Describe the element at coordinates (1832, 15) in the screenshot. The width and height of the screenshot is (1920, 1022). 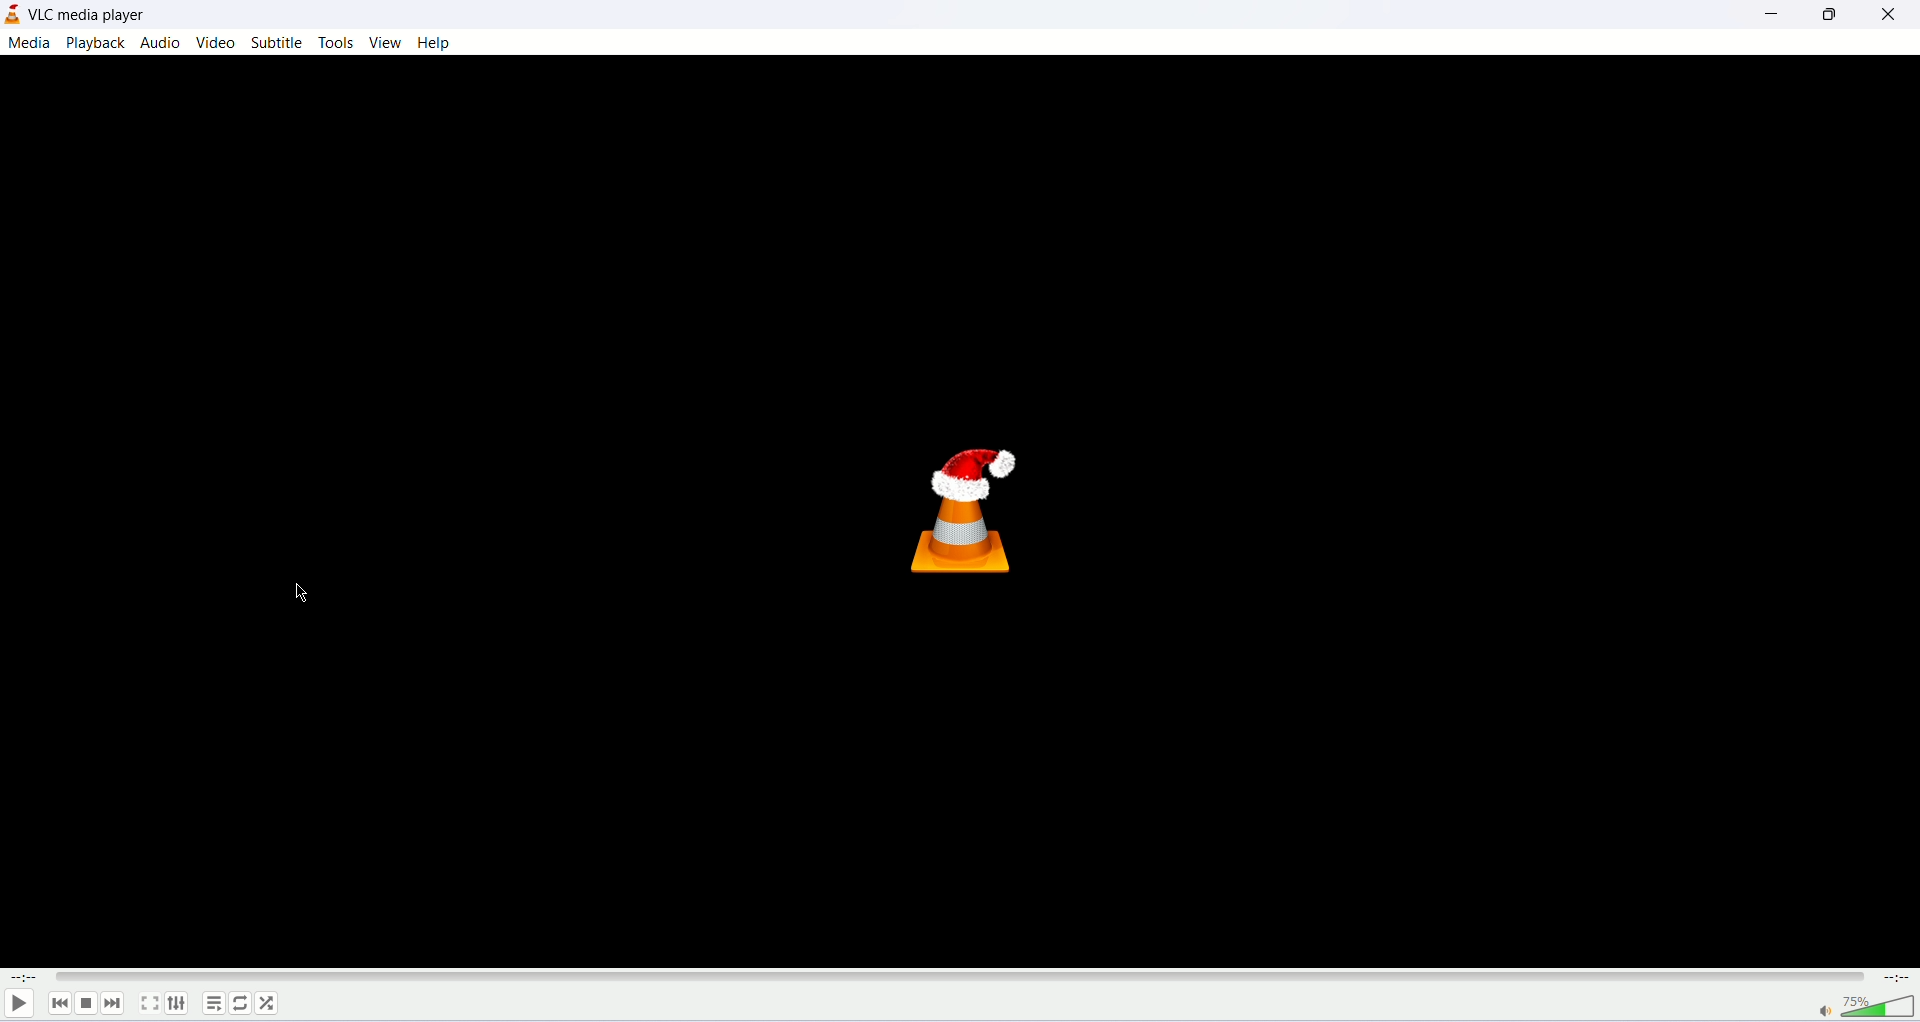
I see `maximize` at that location.